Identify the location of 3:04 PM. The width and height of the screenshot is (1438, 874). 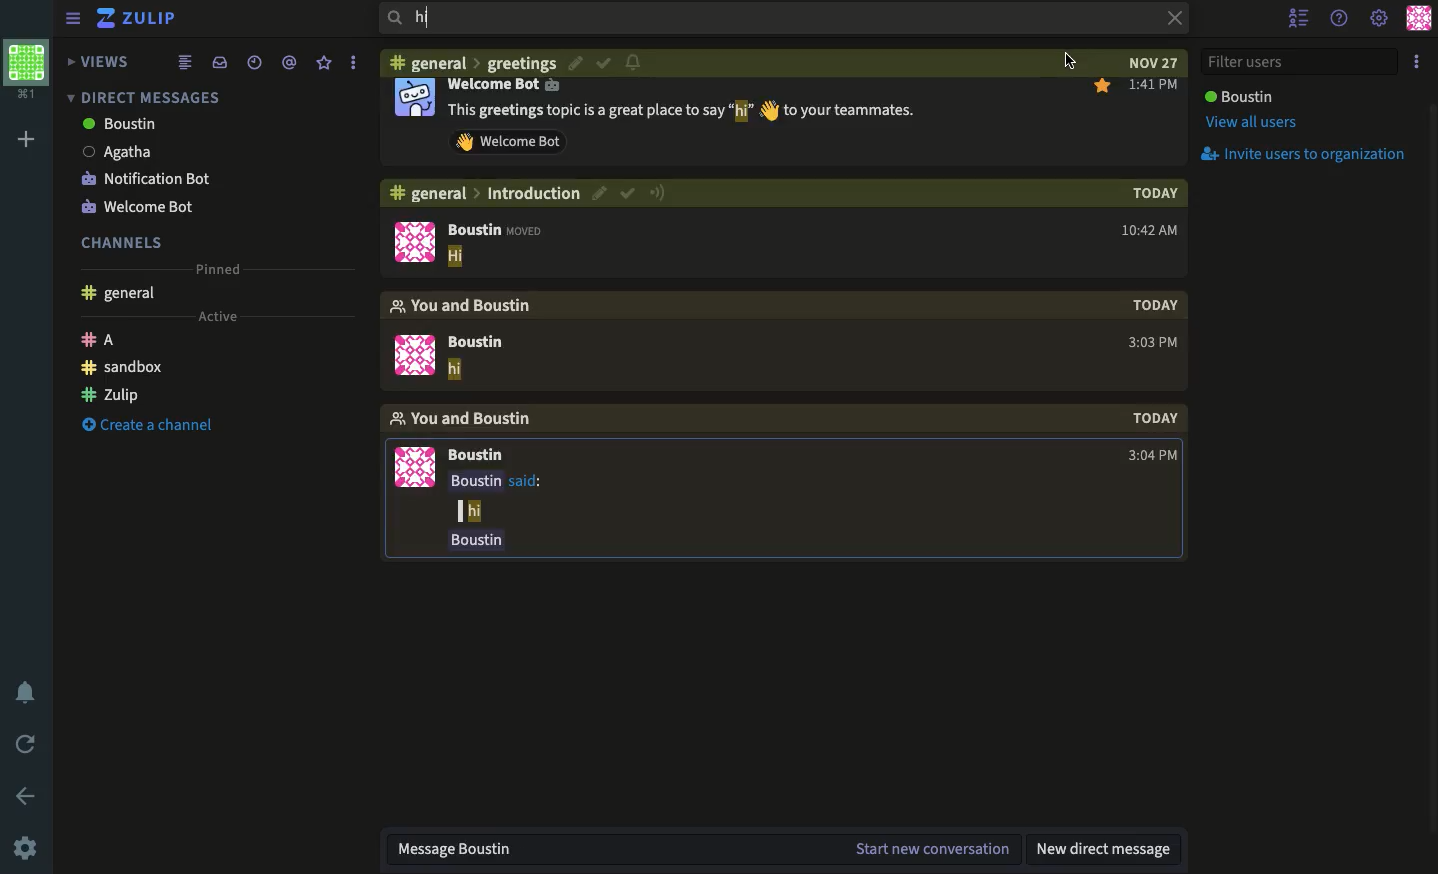
(1151, 456).